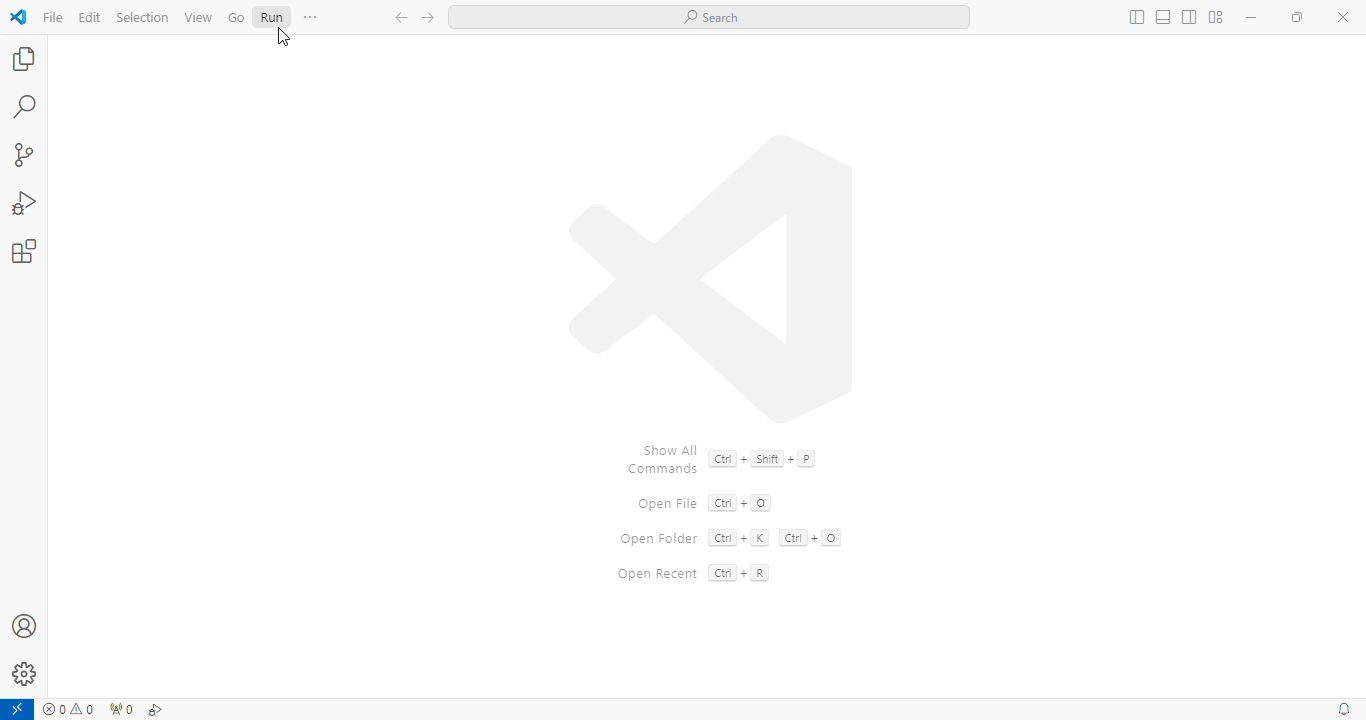  What do you see at coordinates (52, 17) in the screenshot?
I see `file` at bounding box center [52, 17].